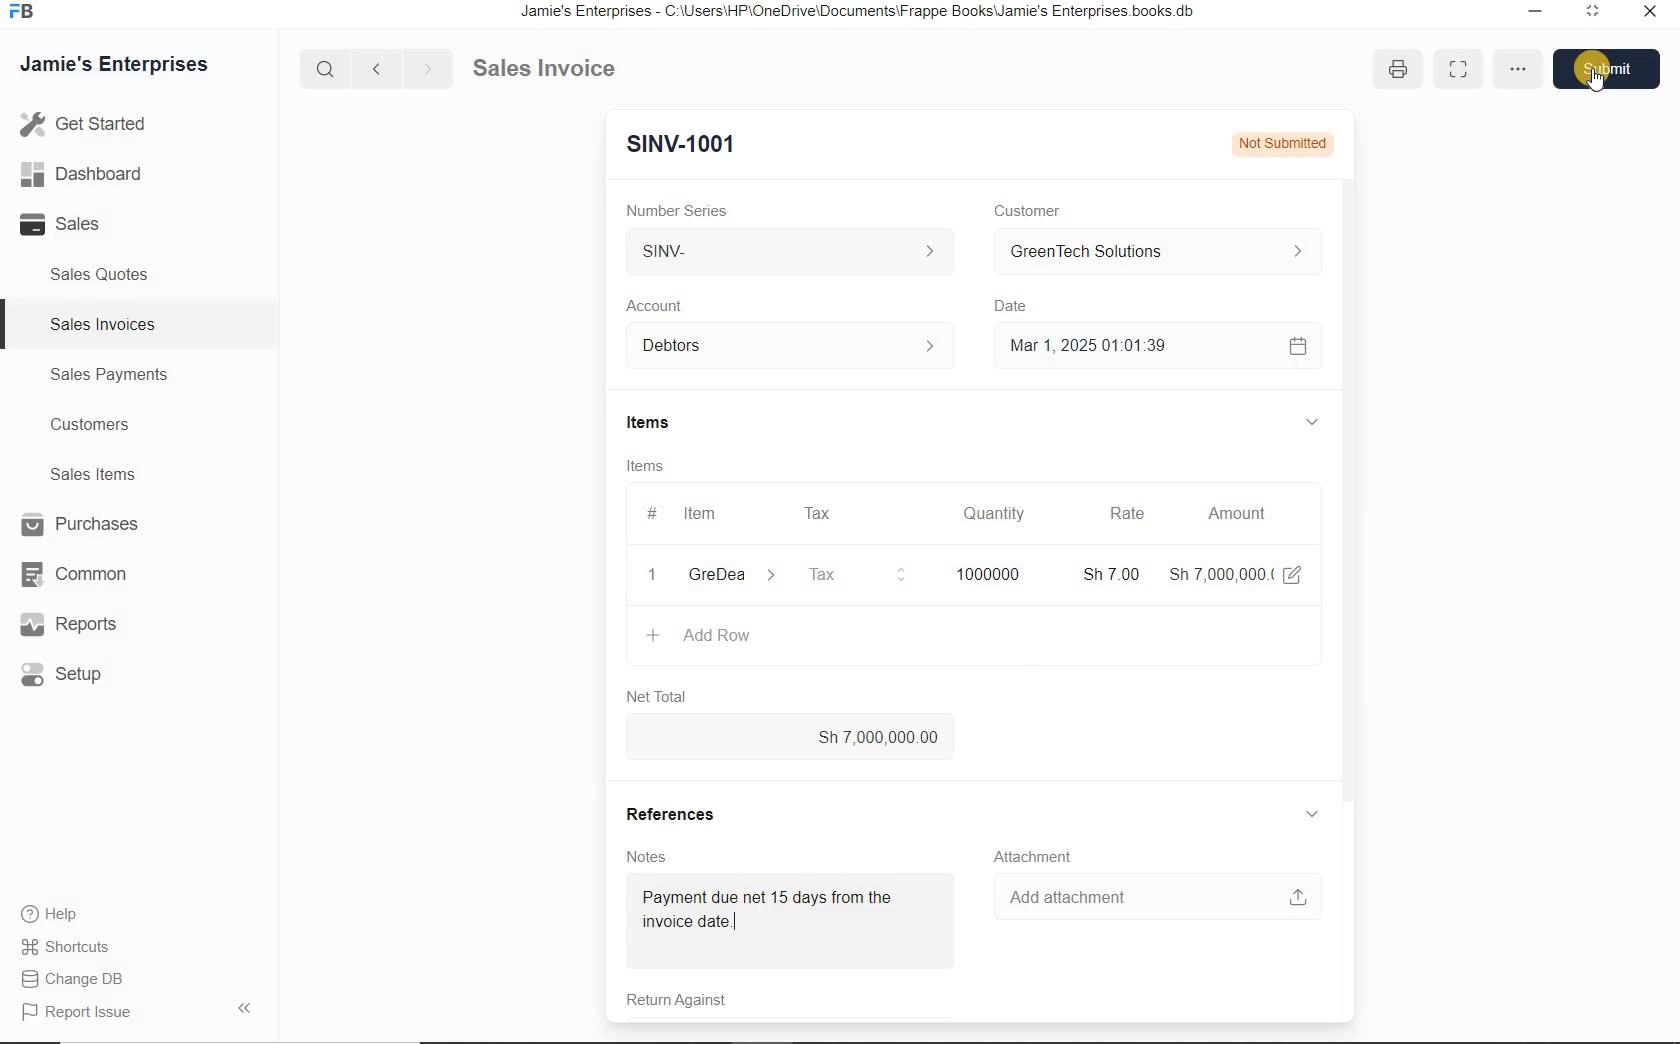 Image resolution: width=1680 pixels, height=1044 pixels. Describe the element at coordinates (1236, 513) in the screenshot. I see `Amount` at that location.